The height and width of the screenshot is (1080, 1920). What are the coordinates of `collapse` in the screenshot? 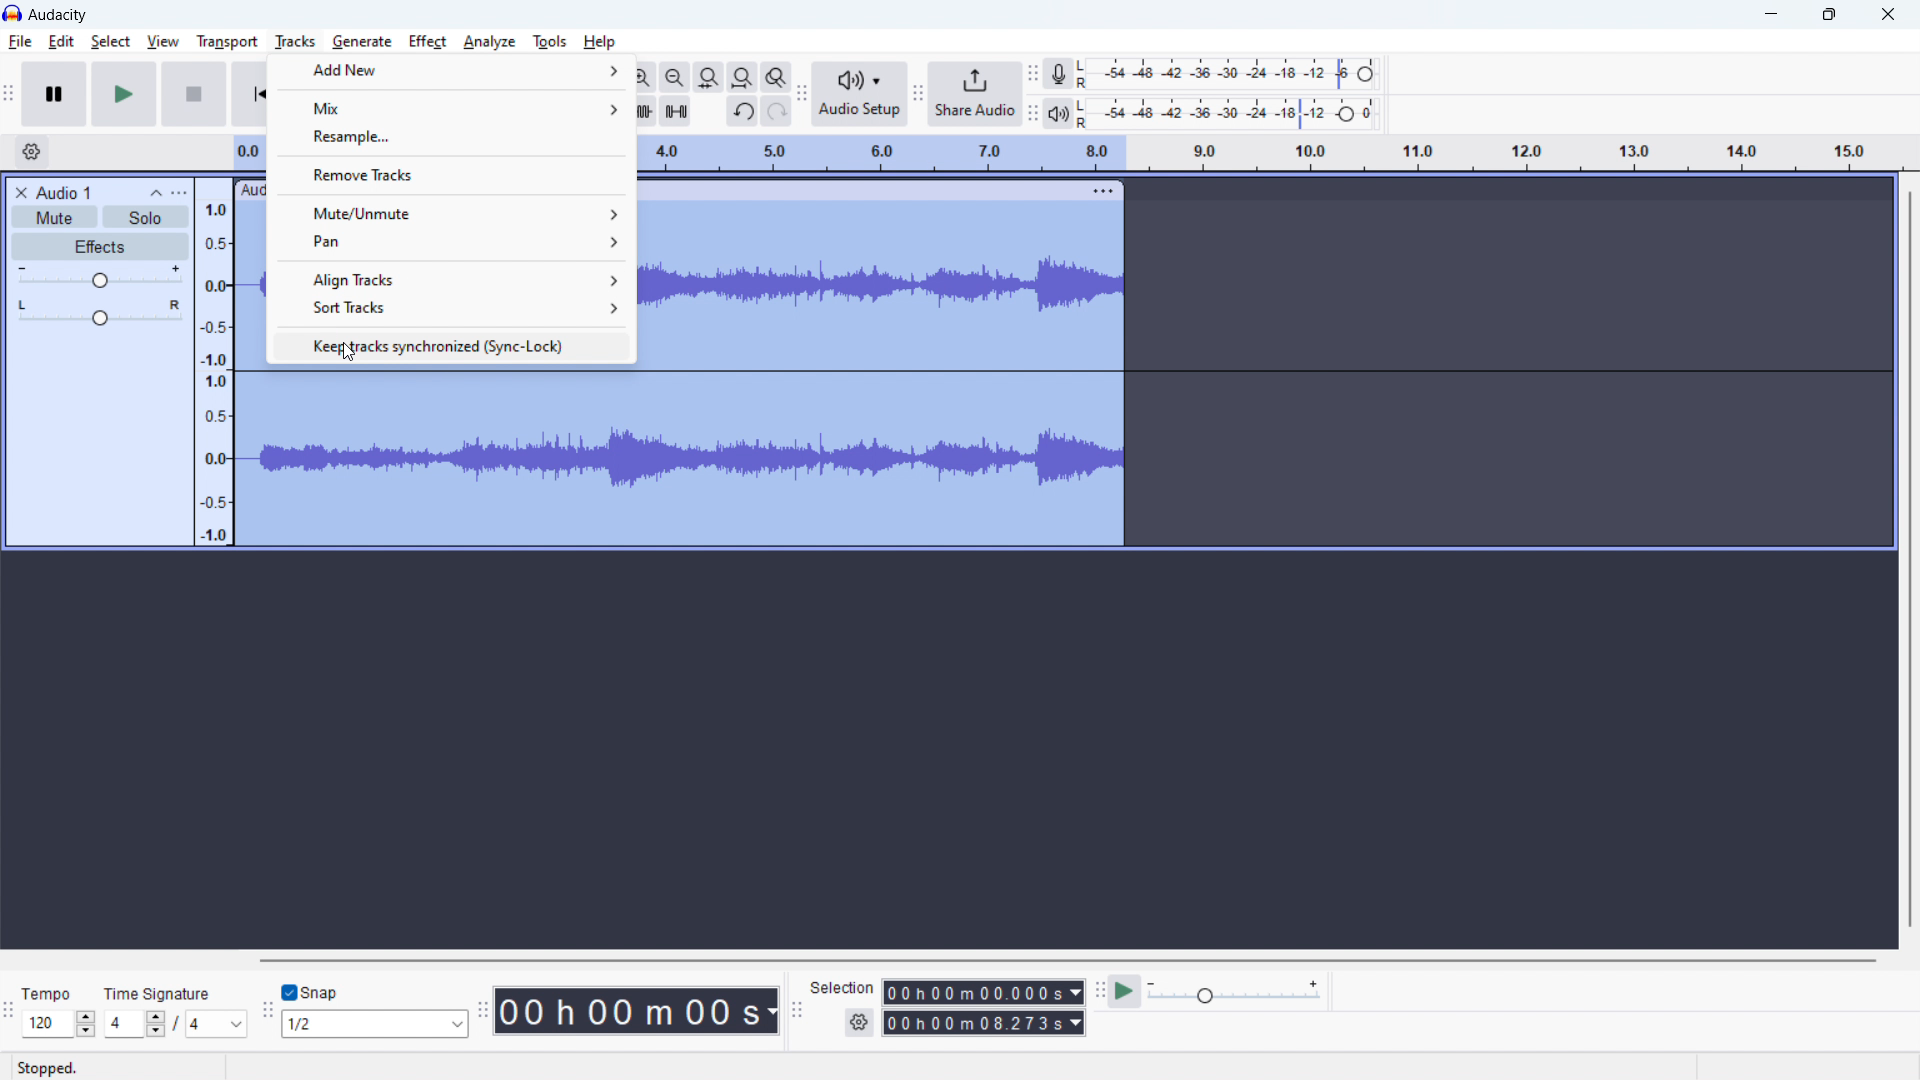 It's located at (156, 193).